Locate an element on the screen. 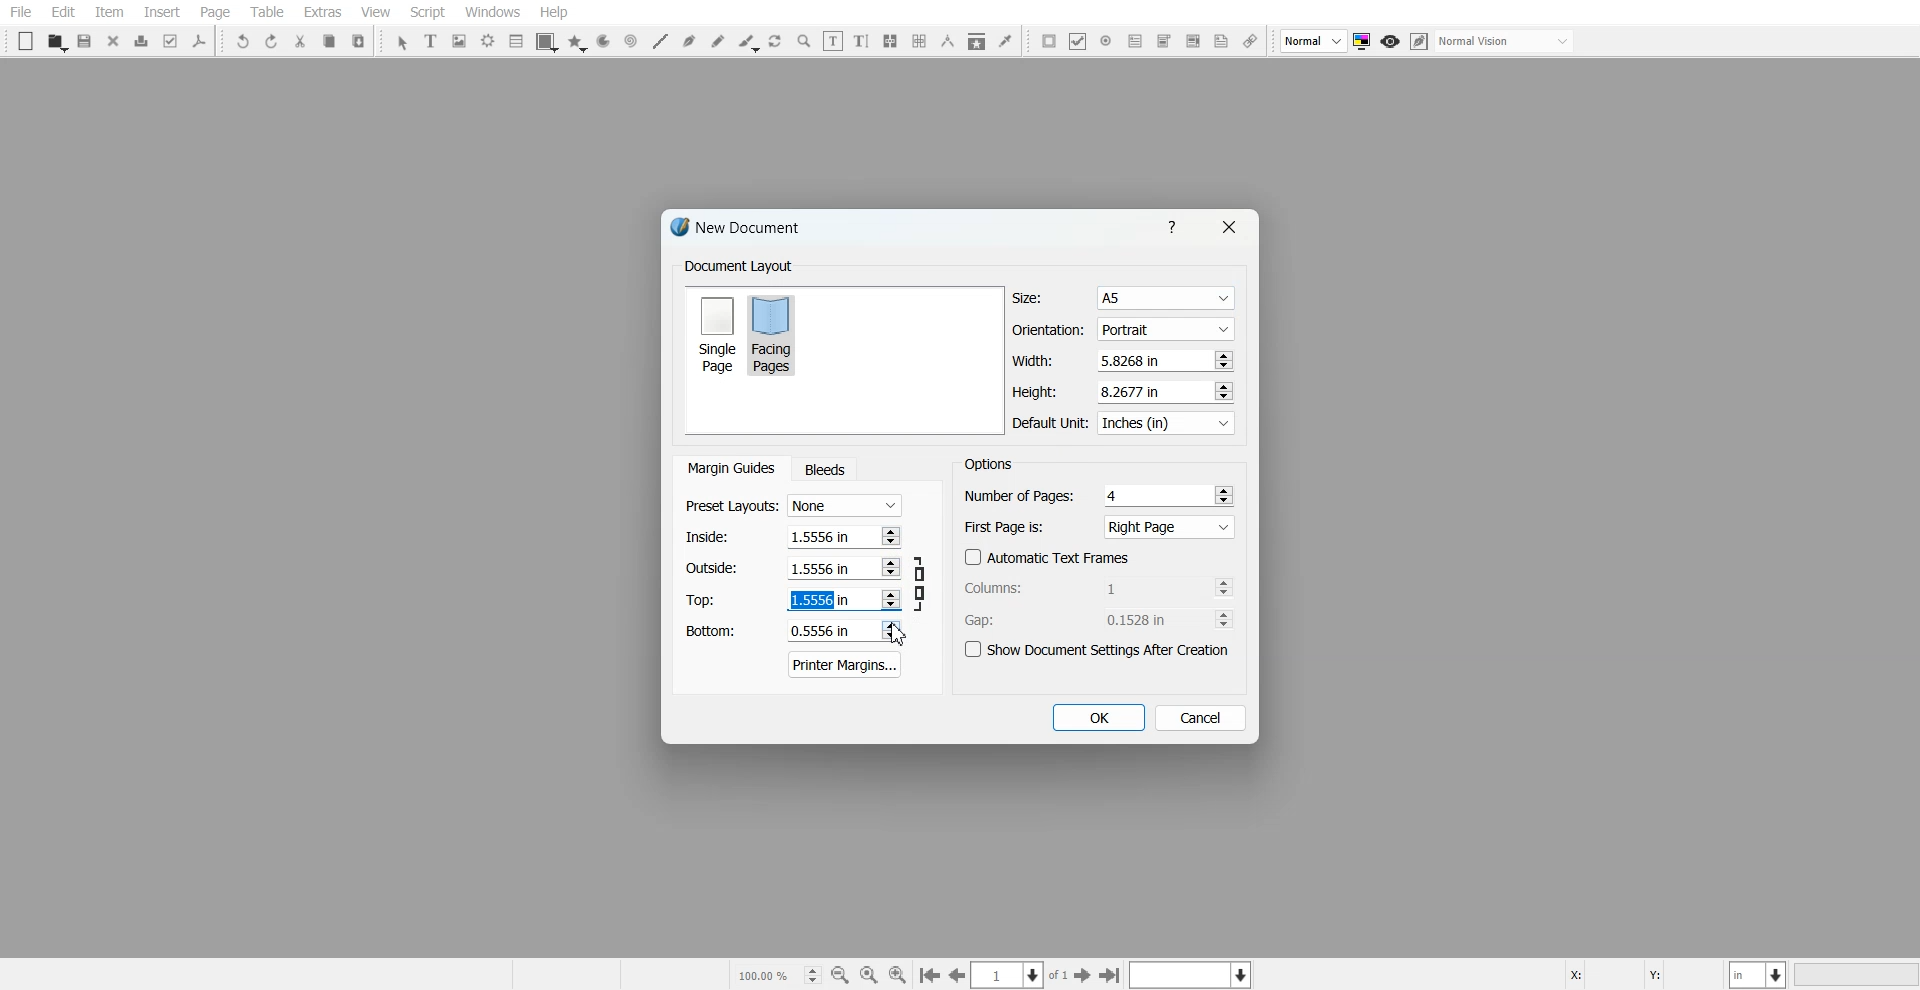  Right margin adjuster is located at coordinates (794, 568).